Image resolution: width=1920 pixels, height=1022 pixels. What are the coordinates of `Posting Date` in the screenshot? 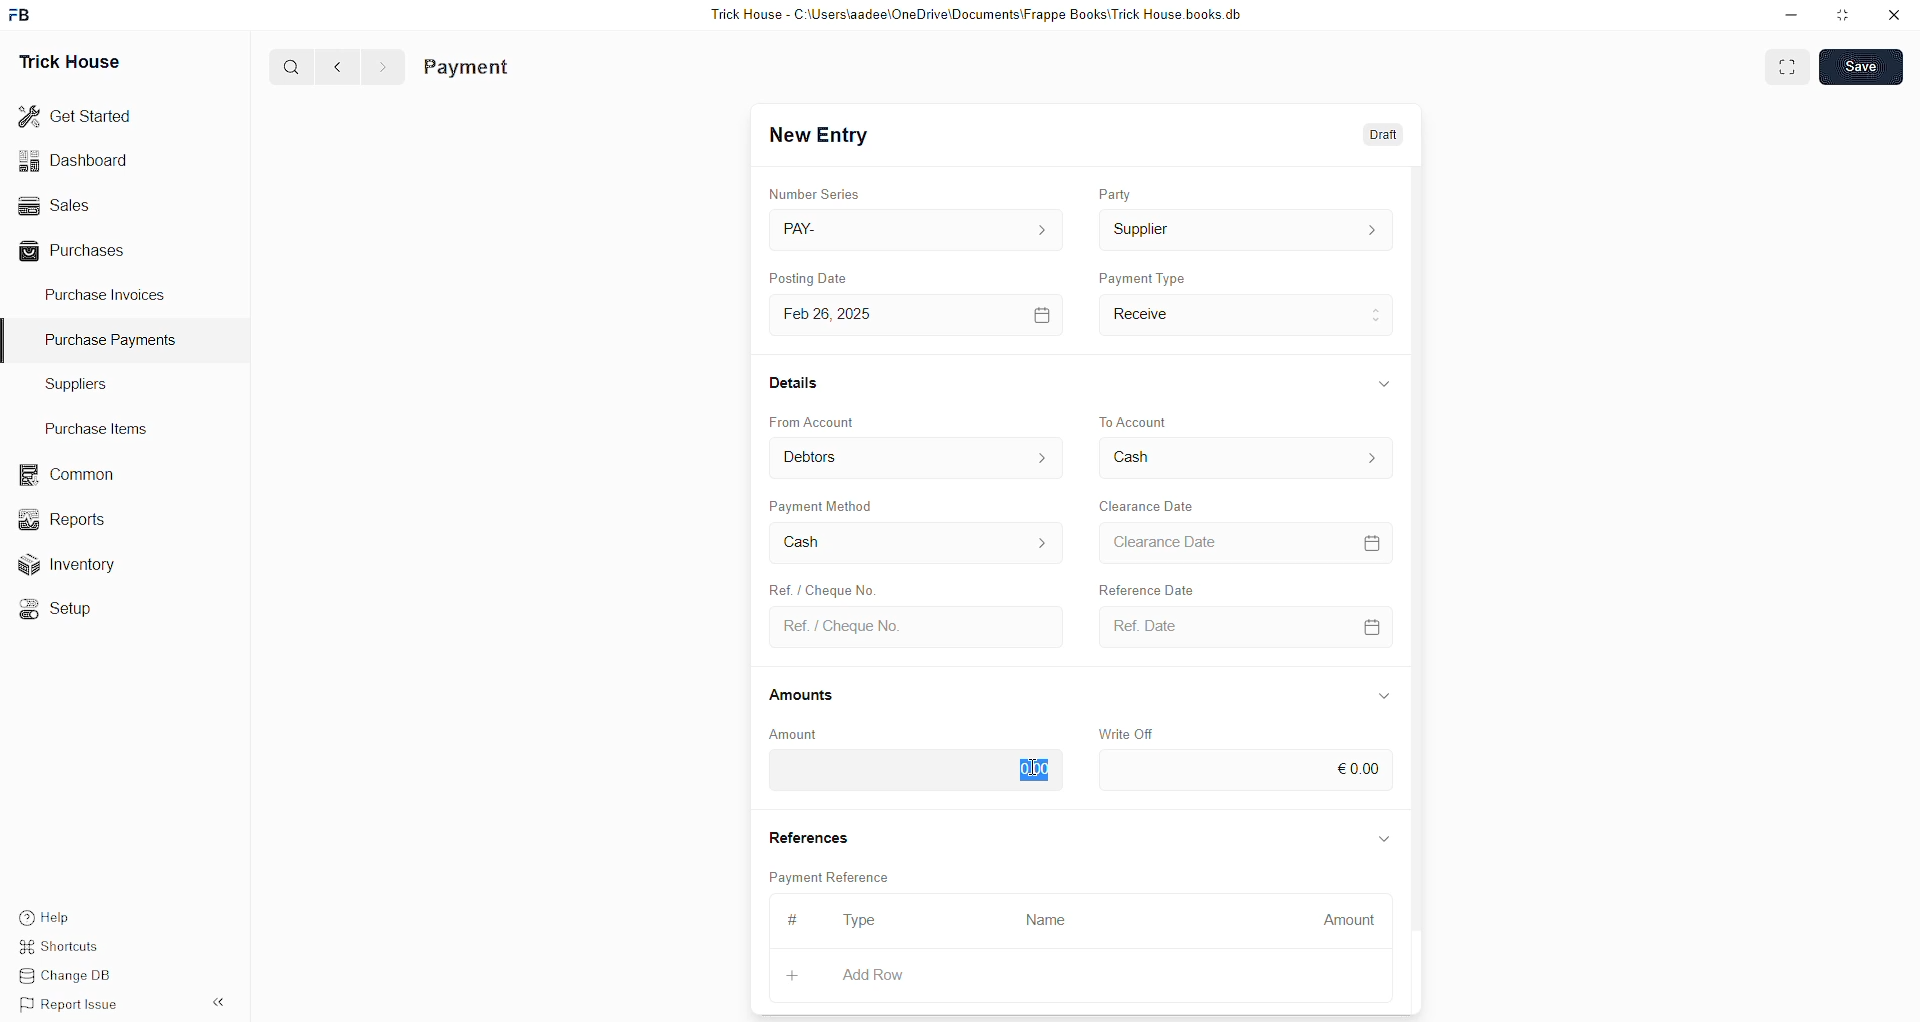 It's located at (823, 275).